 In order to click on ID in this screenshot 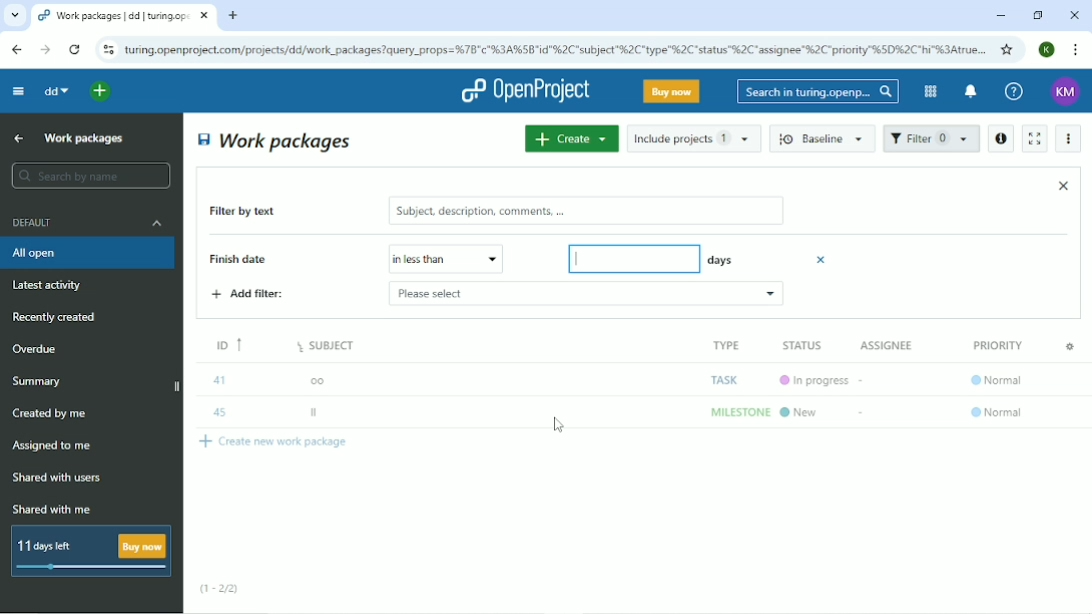, I will do `click(223, 349)`.